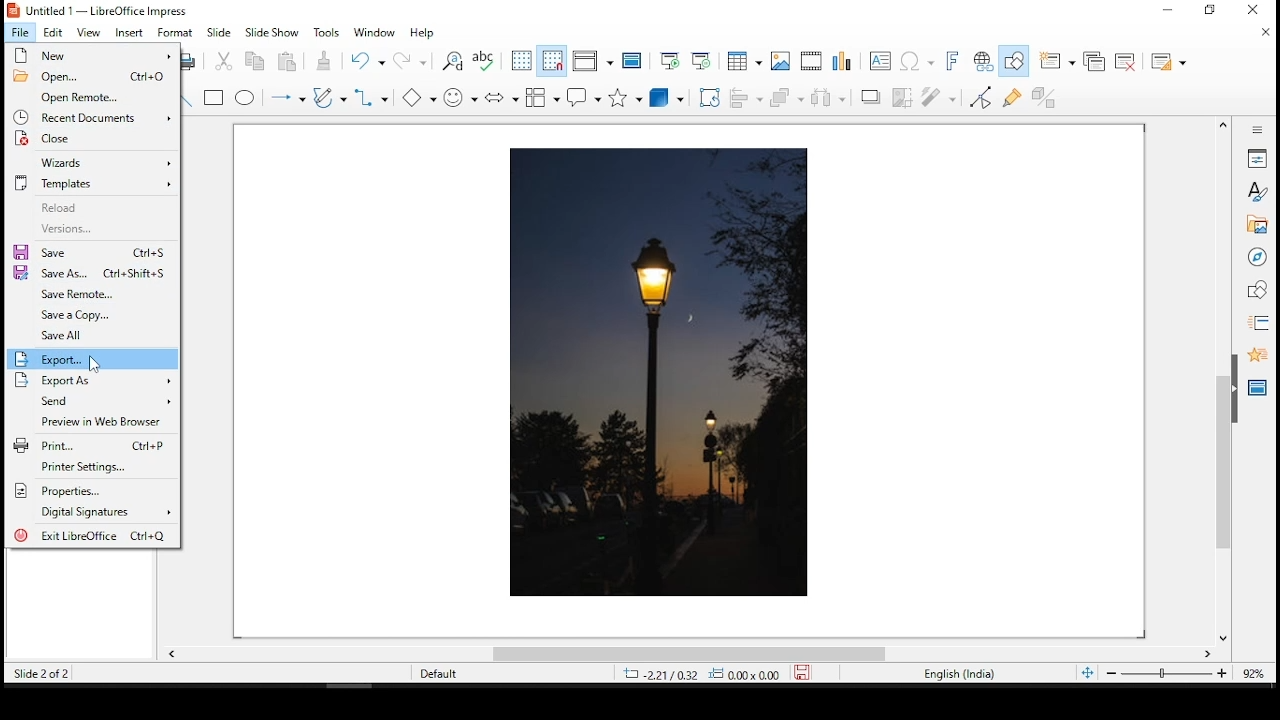 The height and width of the screenshot is (720, 1280). Describe the element at coordinates (1011, 61) in the screenshot. I see `show draw functions` at that location.